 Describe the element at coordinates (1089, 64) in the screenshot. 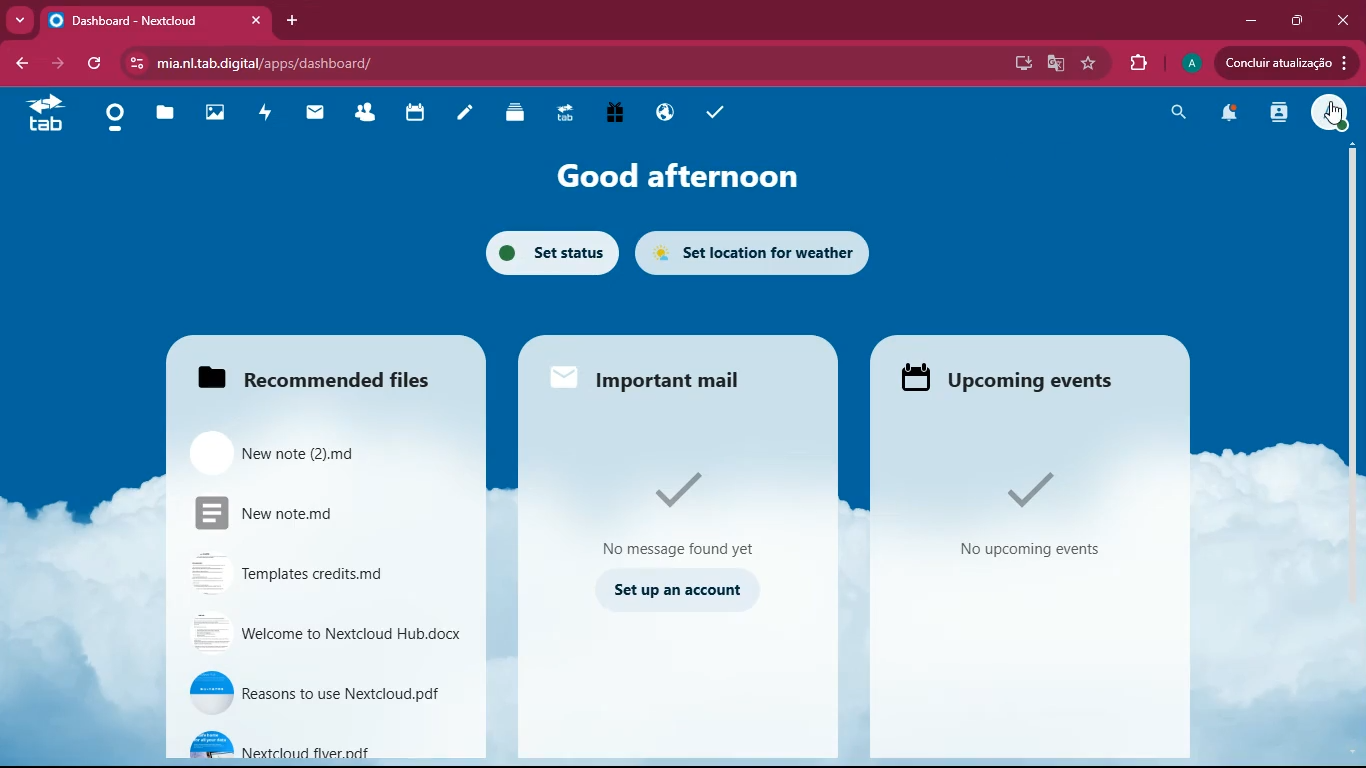

I see `favourites` at that location.